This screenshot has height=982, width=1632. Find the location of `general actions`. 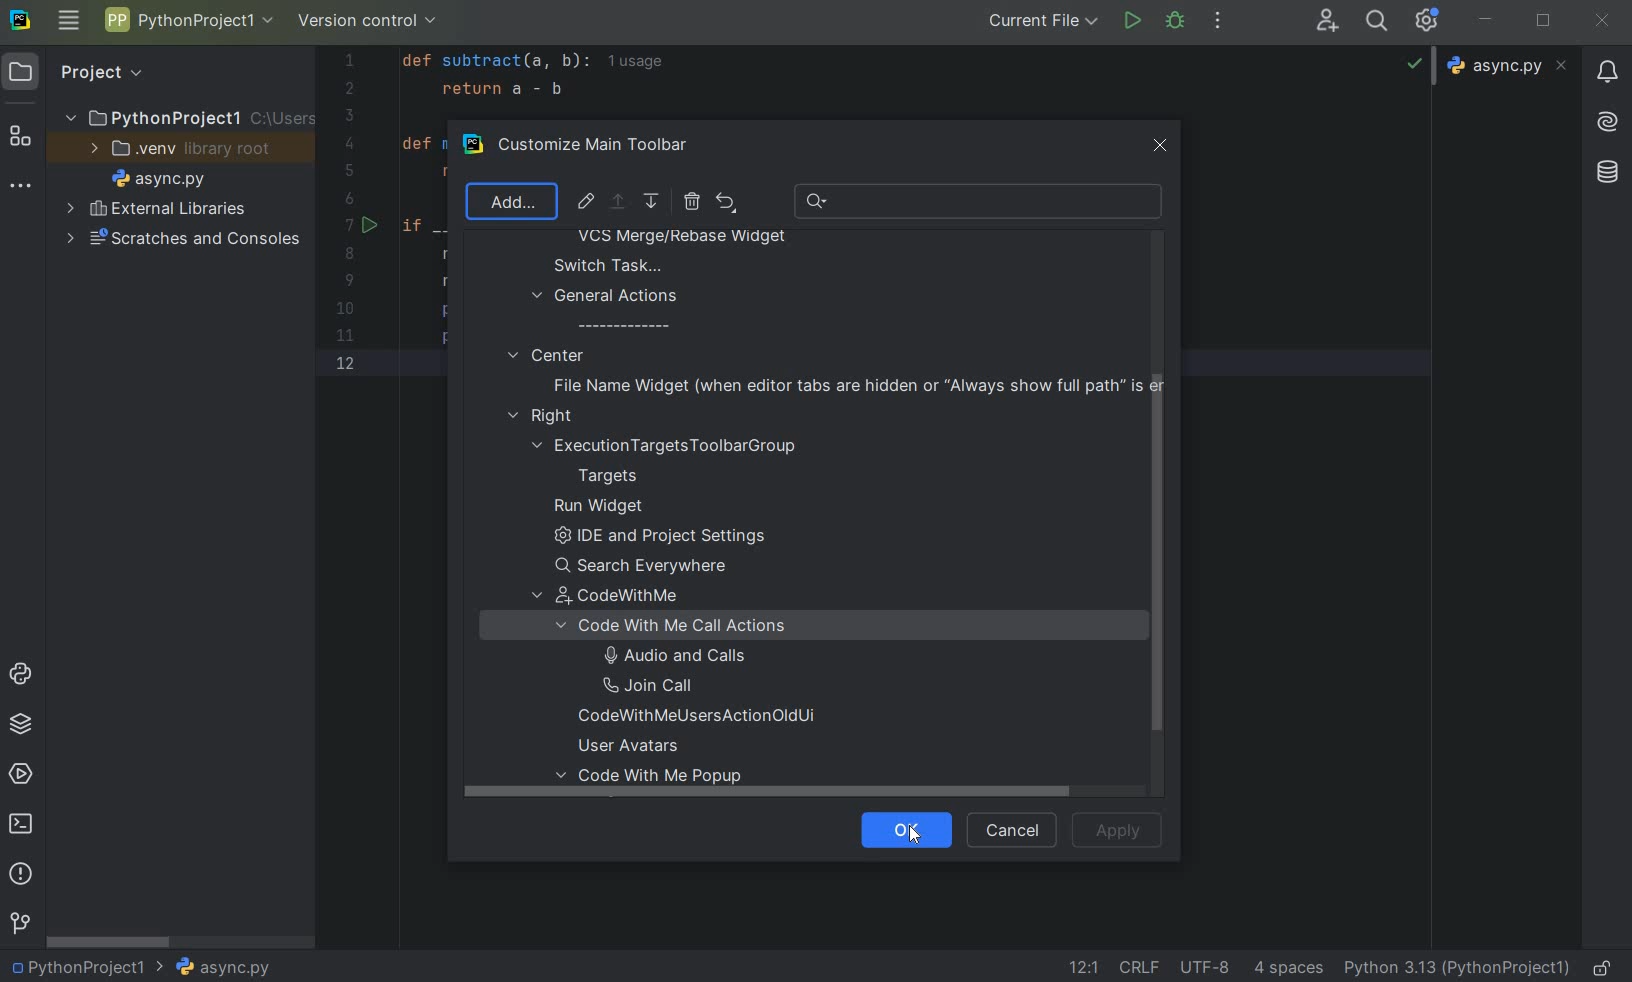

general actions is located at coordinates (606, 310).